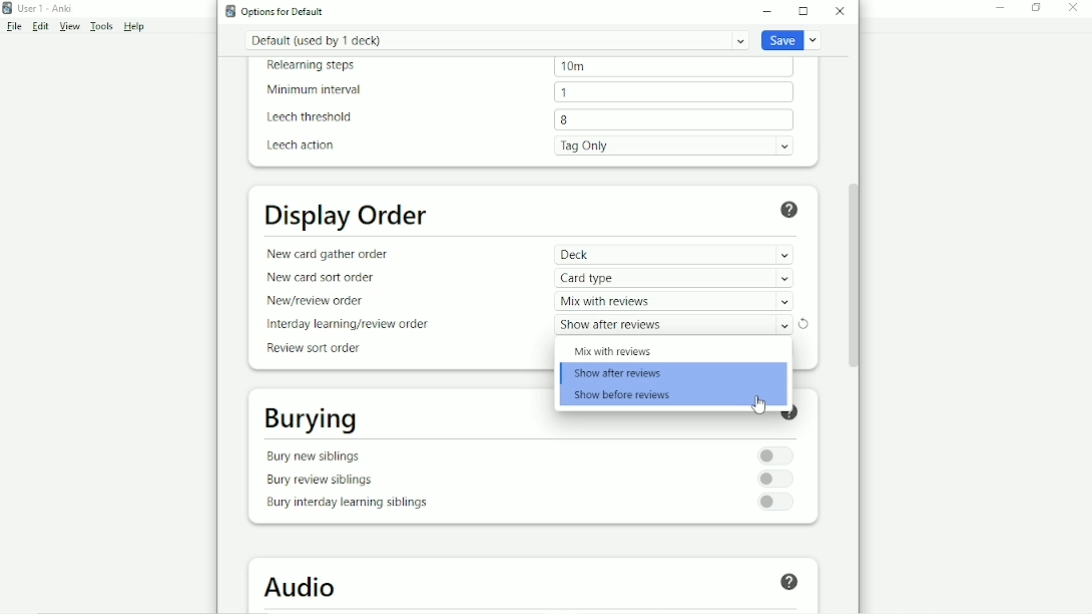 The image size is (1092, 614). Describe the element at coordinates (319, 482) in the screenshot. I see `Bury review siblings` at that location.